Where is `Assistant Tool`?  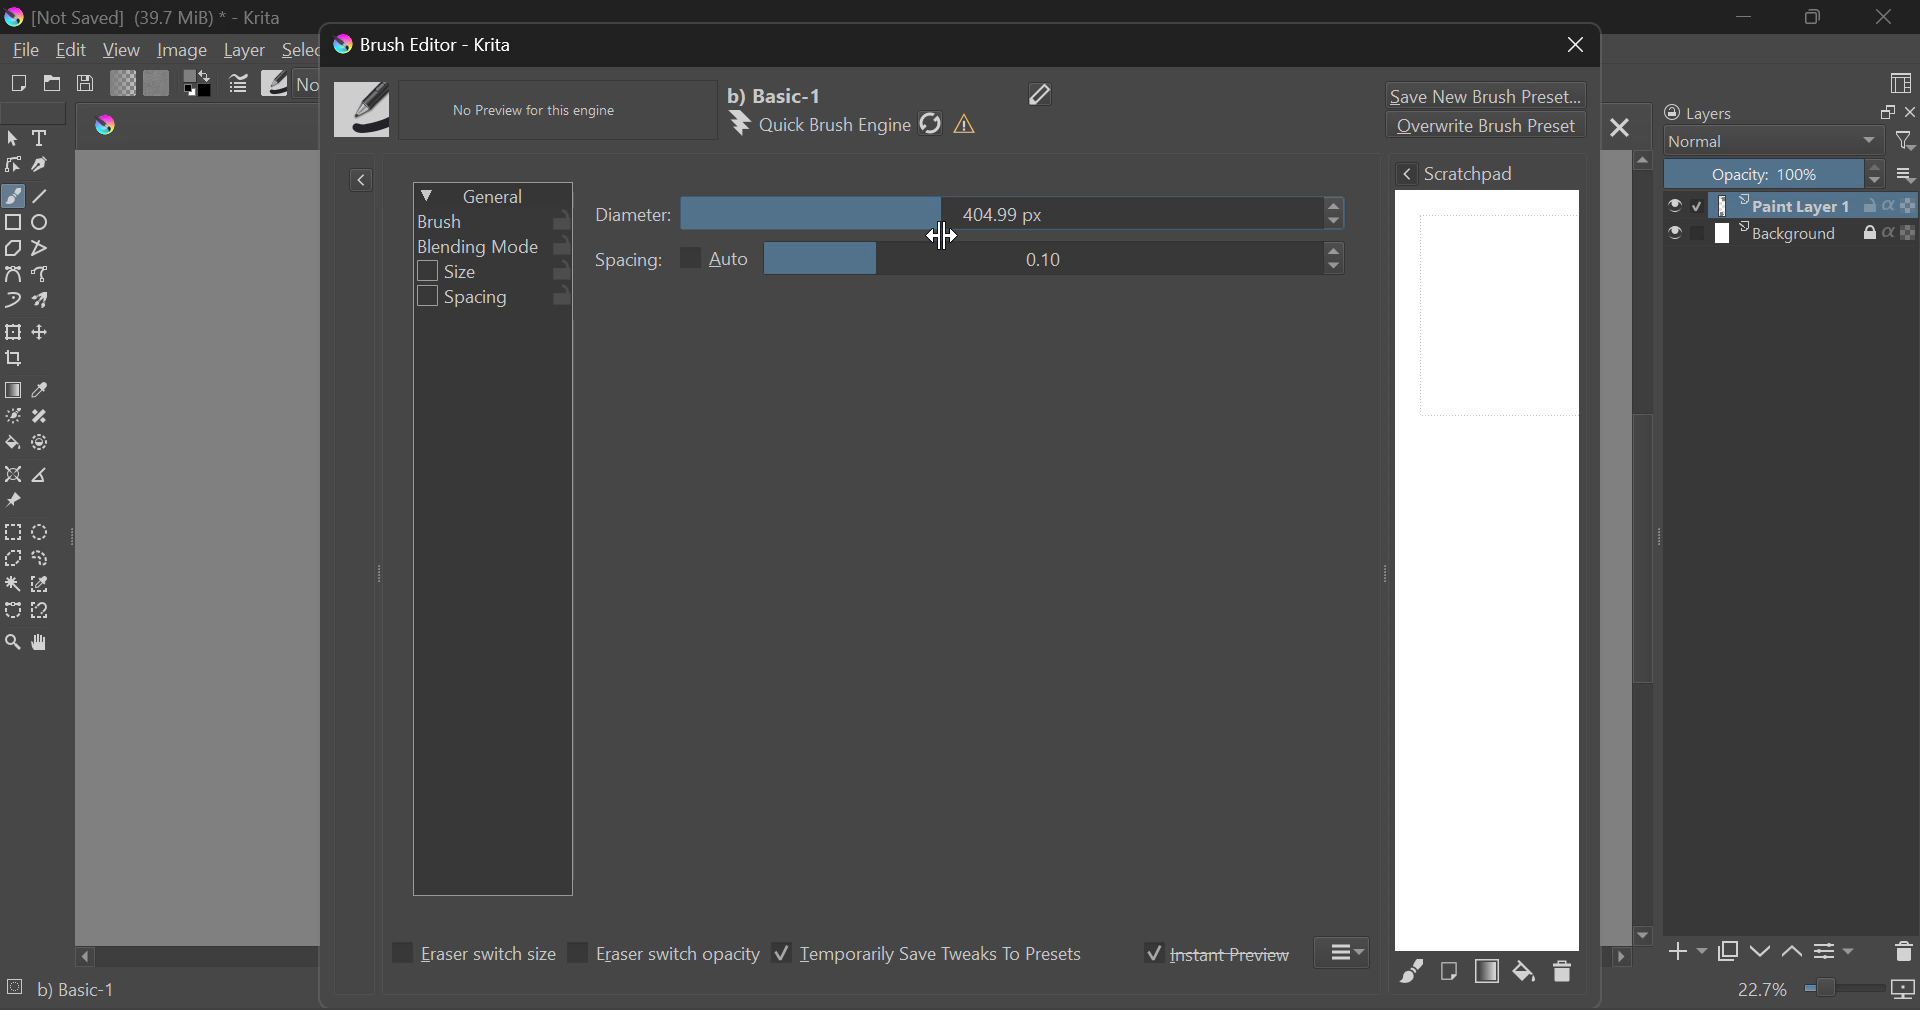
Assistant Tool is located at coordinates (14, 475).